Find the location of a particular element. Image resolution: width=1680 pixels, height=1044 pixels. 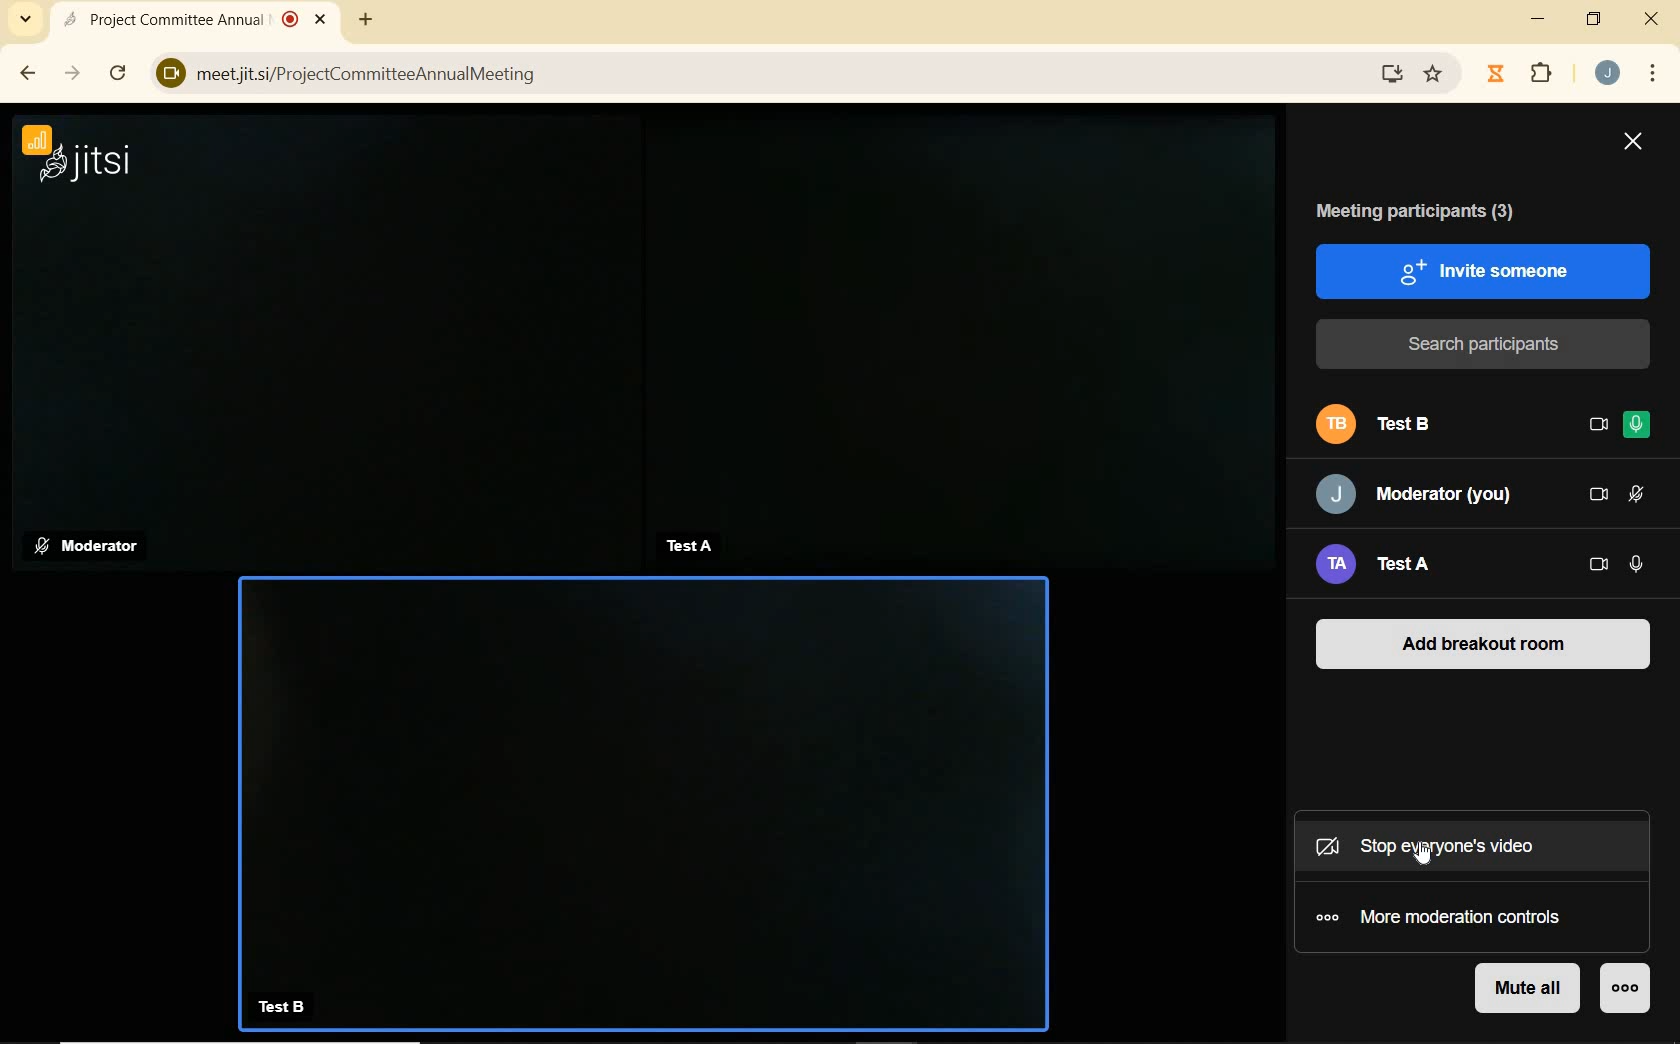

RESTORE DOWN is located at coordinates (1595, 20).